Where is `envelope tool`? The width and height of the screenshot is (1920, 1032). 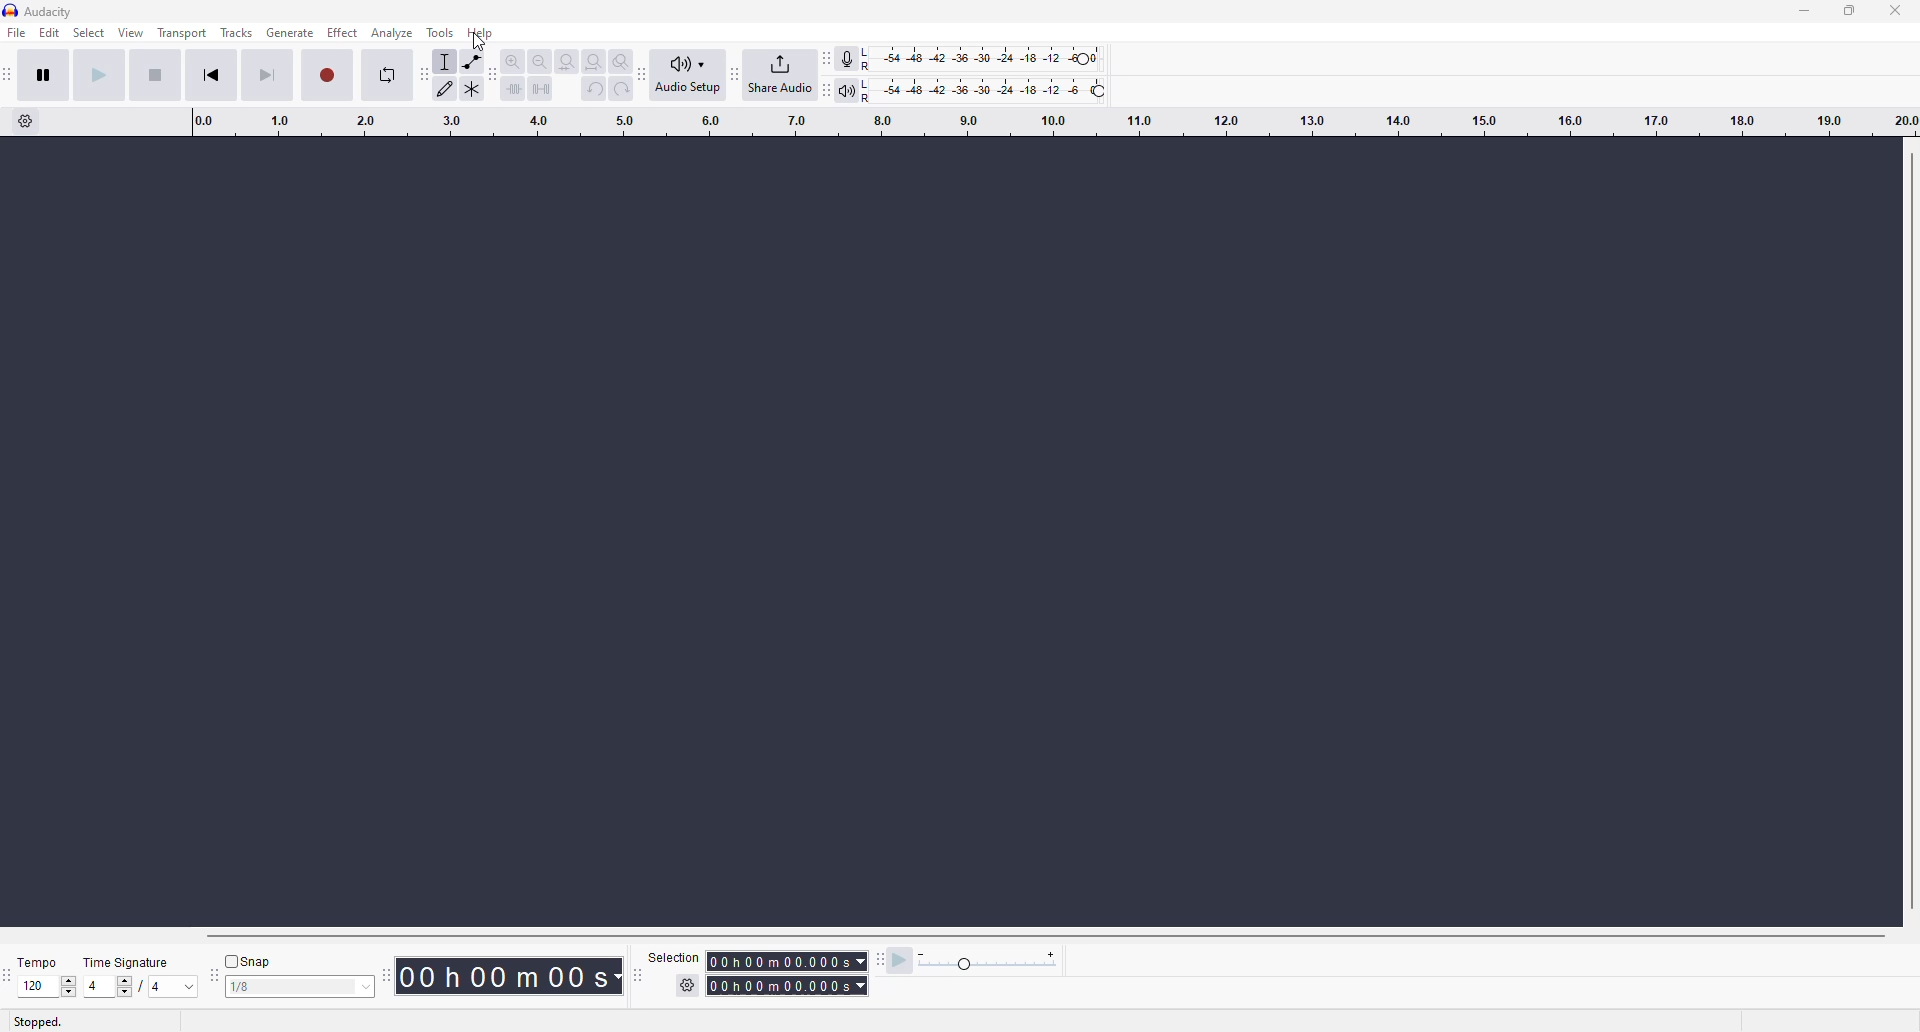 envelope tool is located at coordinates (477, 56).